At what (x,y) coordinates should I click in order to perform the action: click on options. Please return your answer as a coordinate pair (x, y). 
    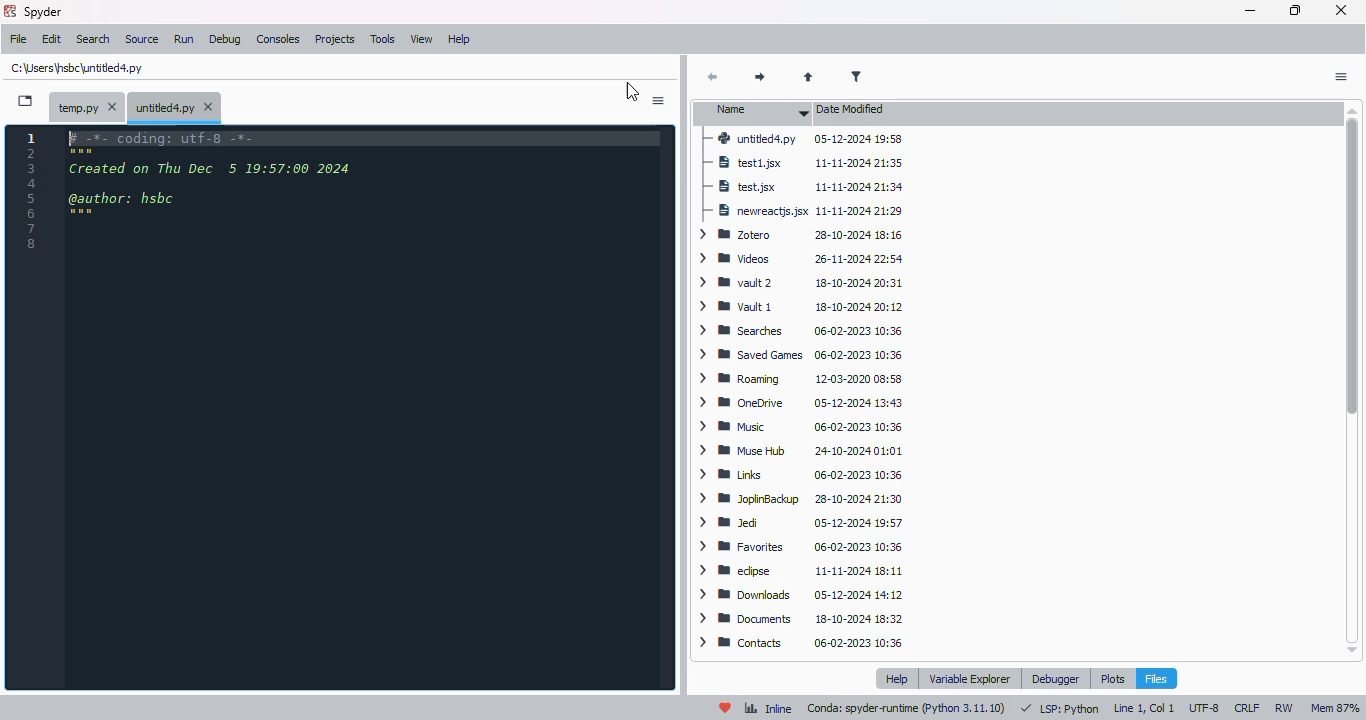
    Looking at the image, I should click on (1341, 77).